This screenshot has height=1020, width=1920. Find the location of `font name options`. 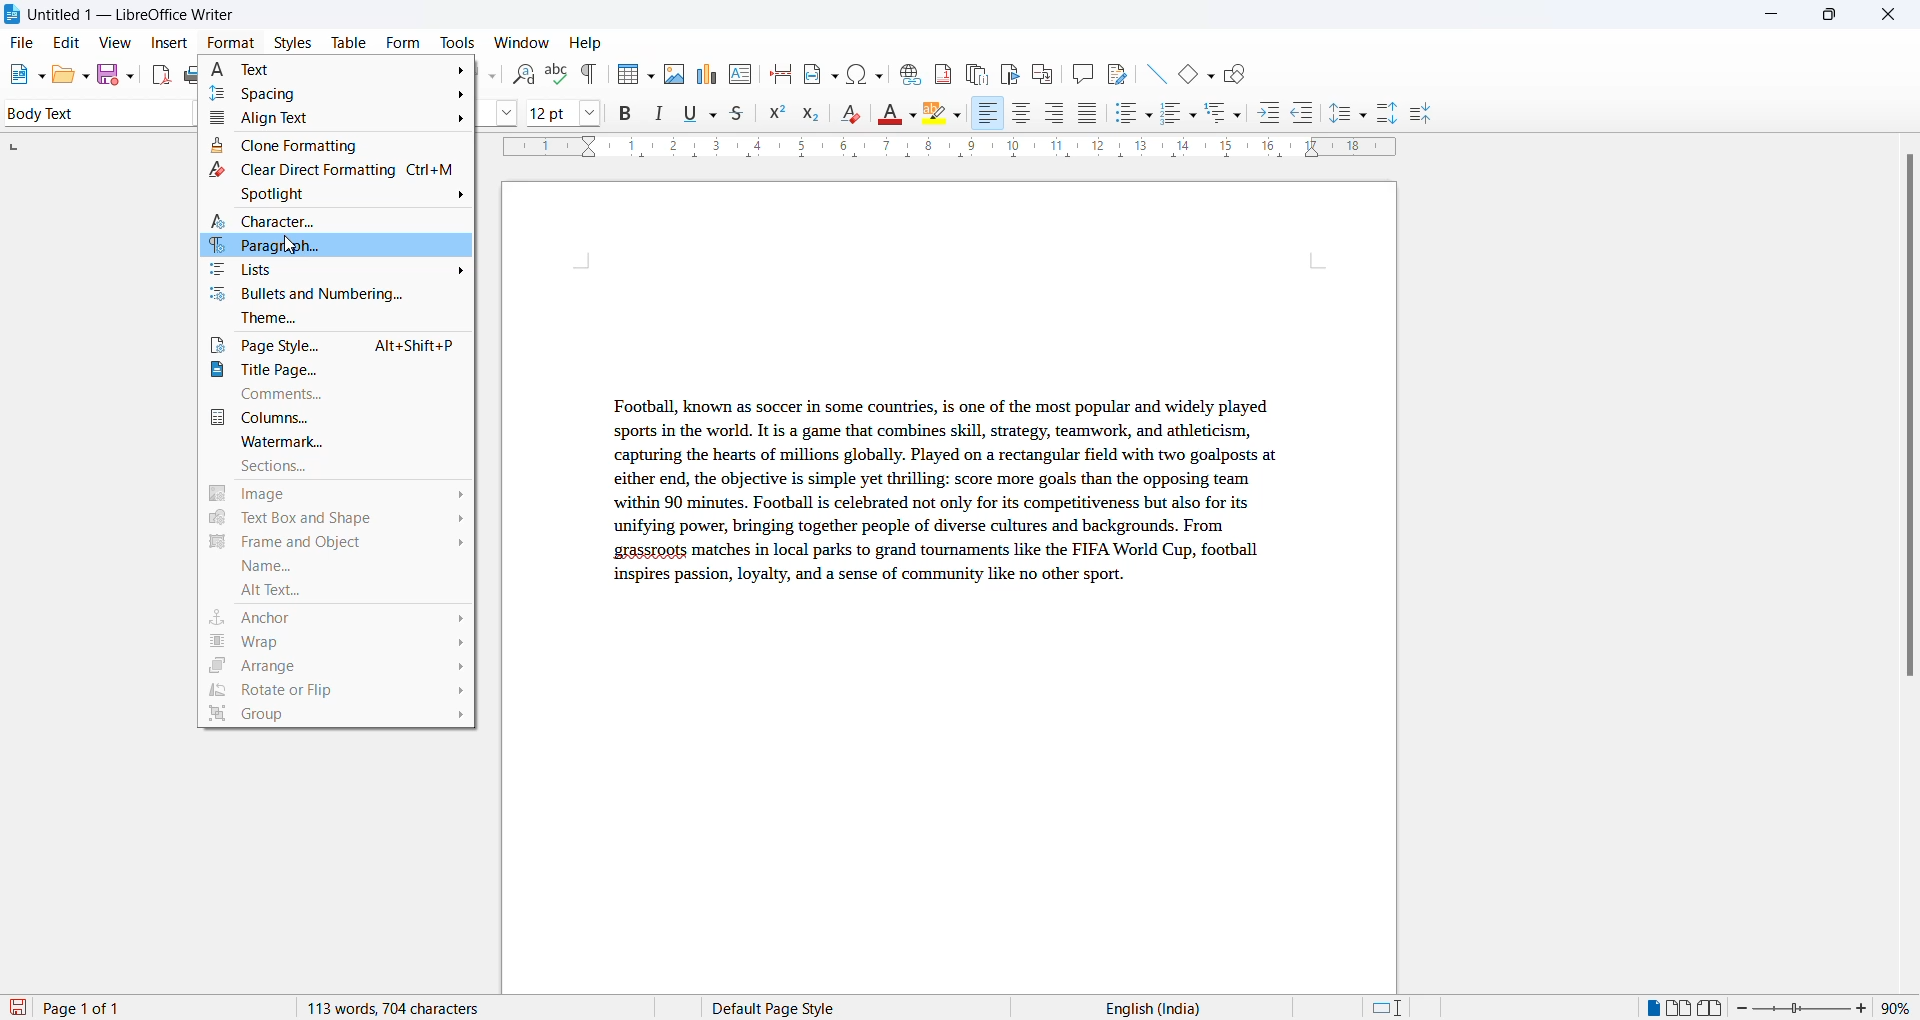

font name options is located at coordinates (512, 115).